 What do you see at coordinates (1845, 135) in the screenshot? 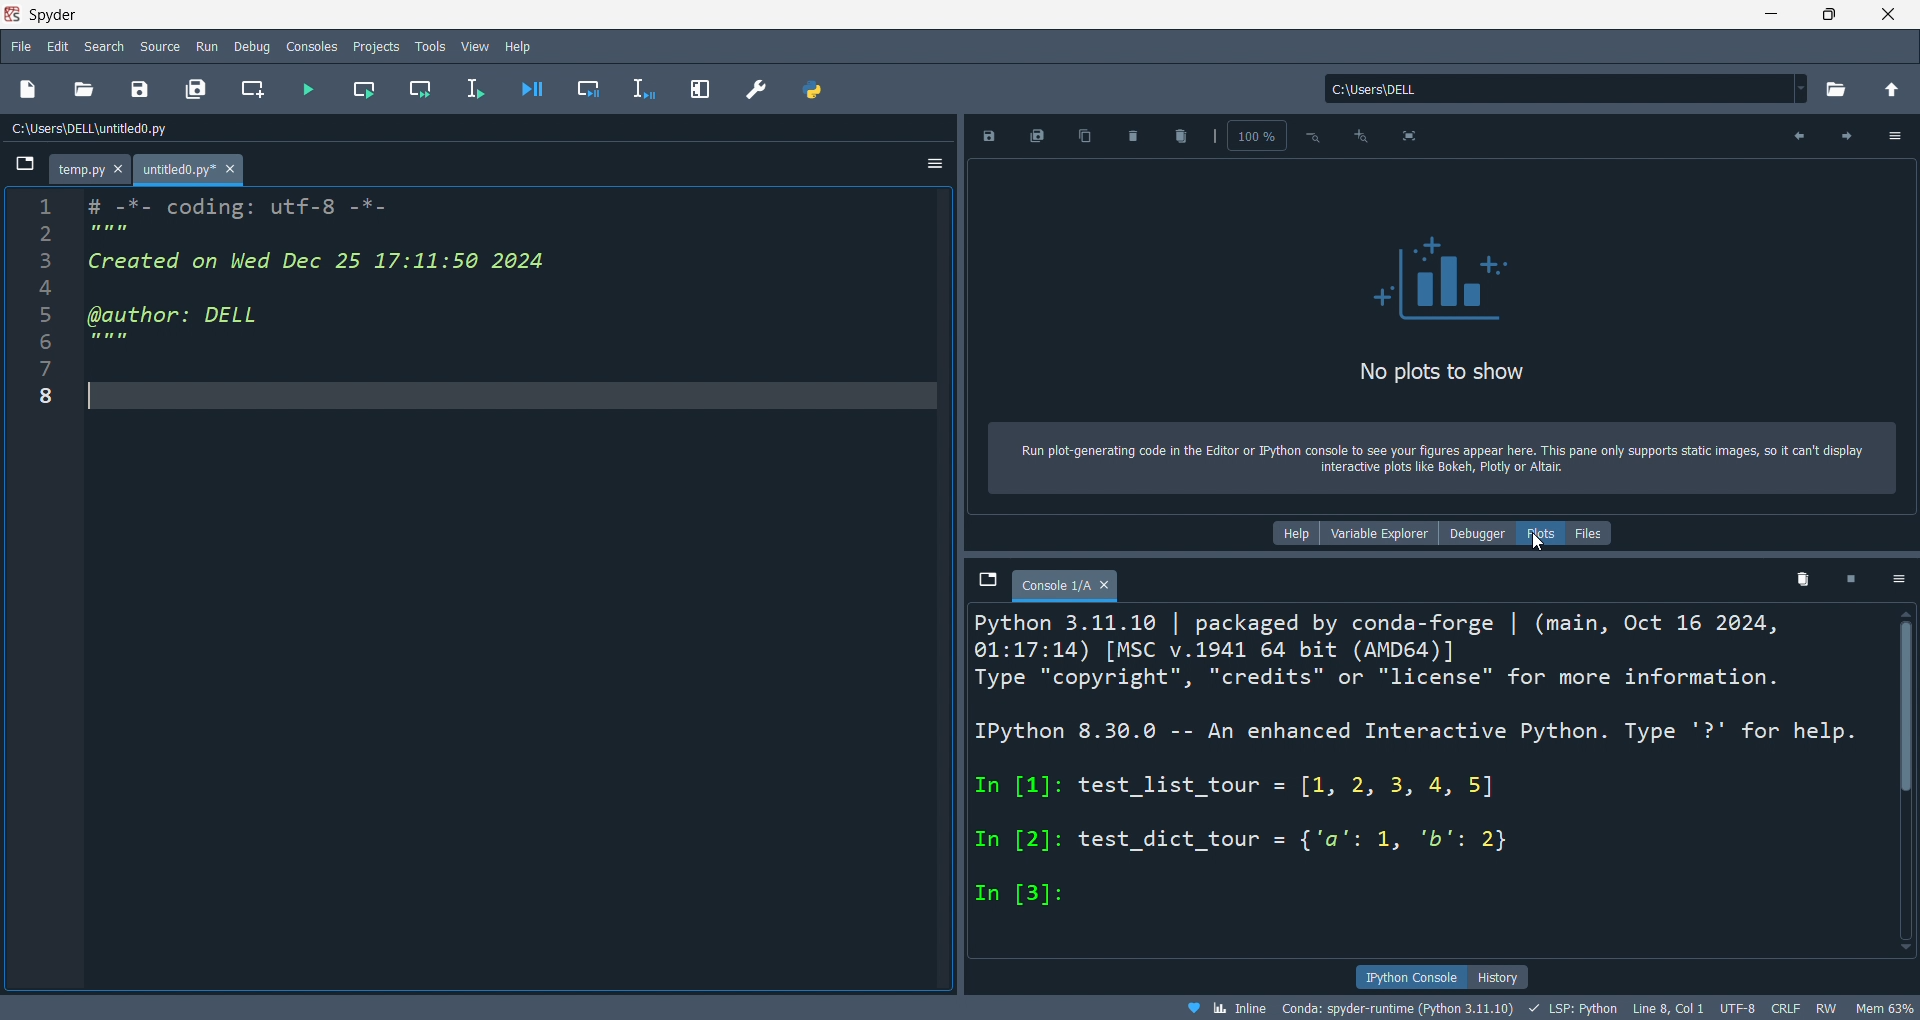
I see `go forward` at bounding box center [1845, 135].